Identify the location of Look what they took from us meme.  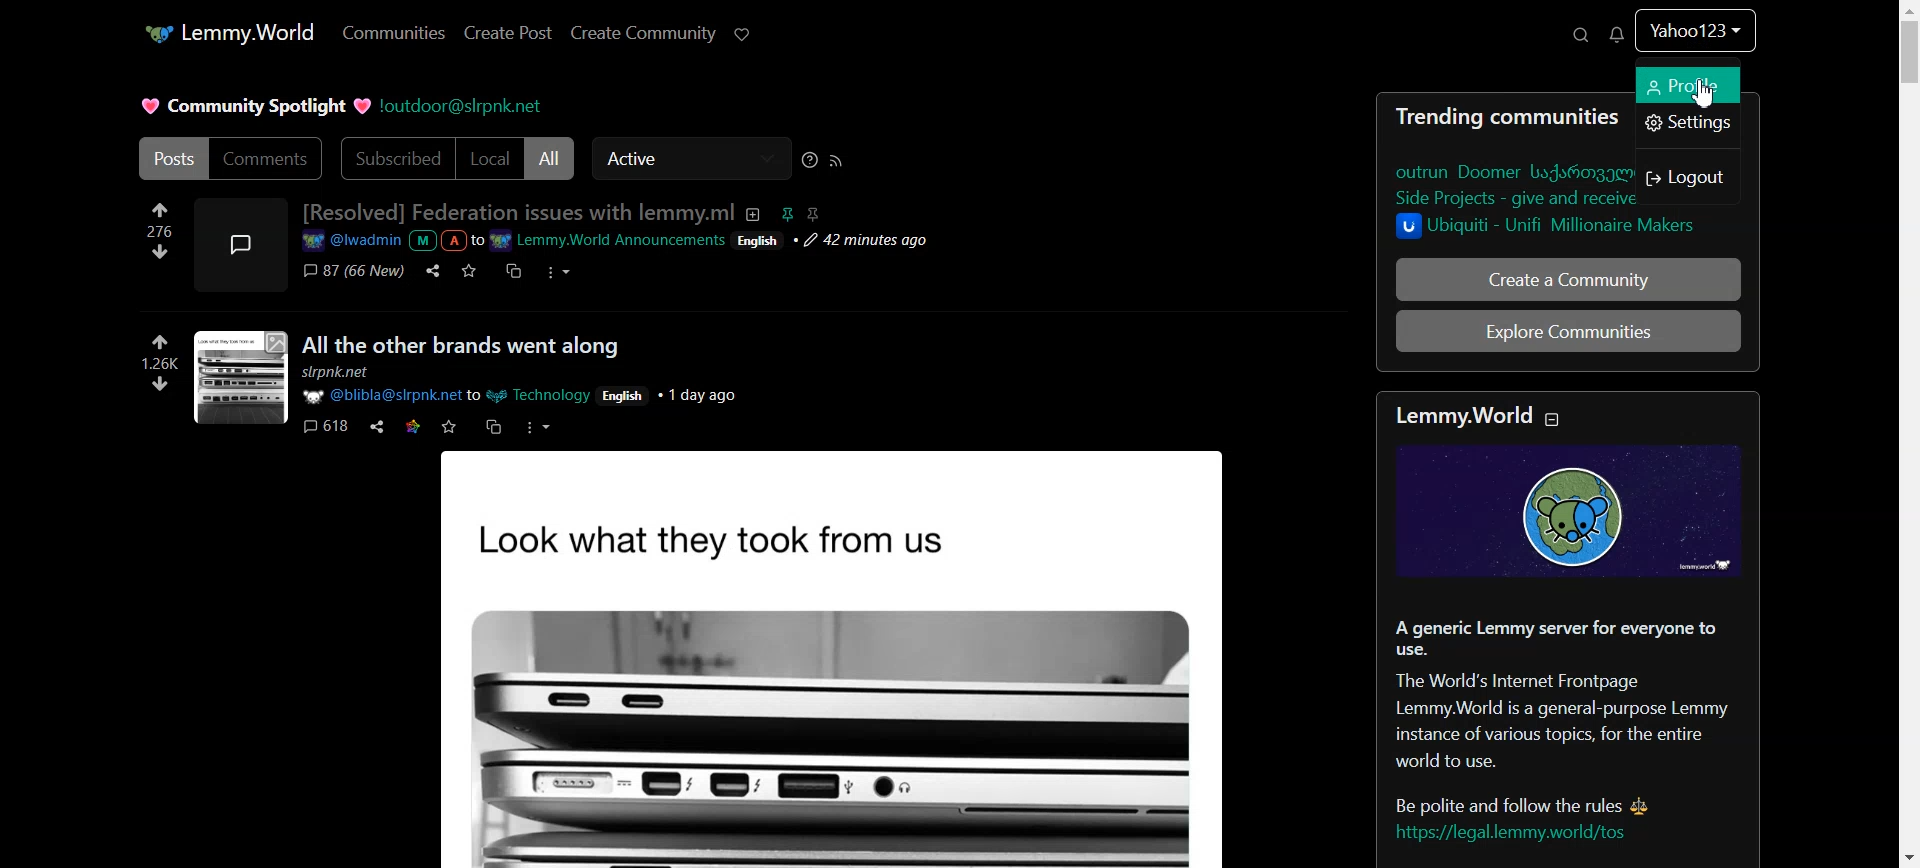
(839, 657).